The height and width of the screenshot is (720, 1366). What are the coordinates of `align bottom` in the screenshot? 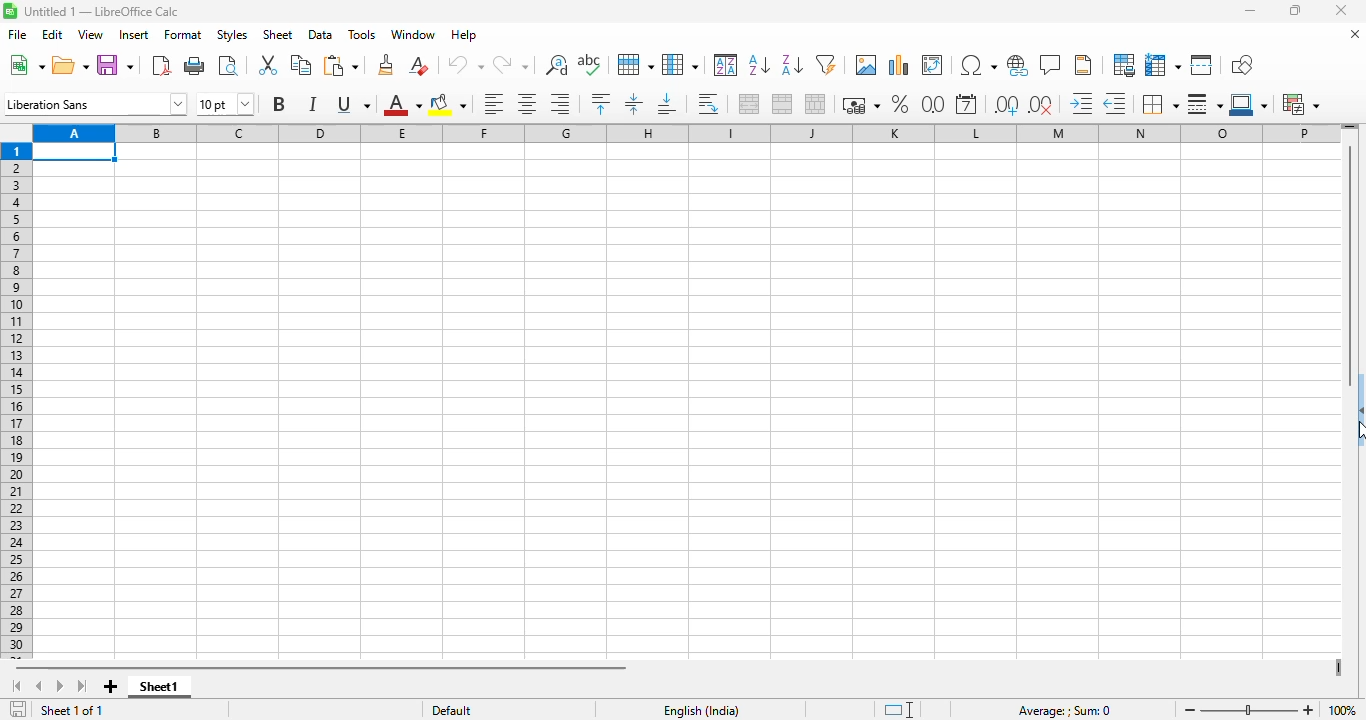 It's located at (665, 104).